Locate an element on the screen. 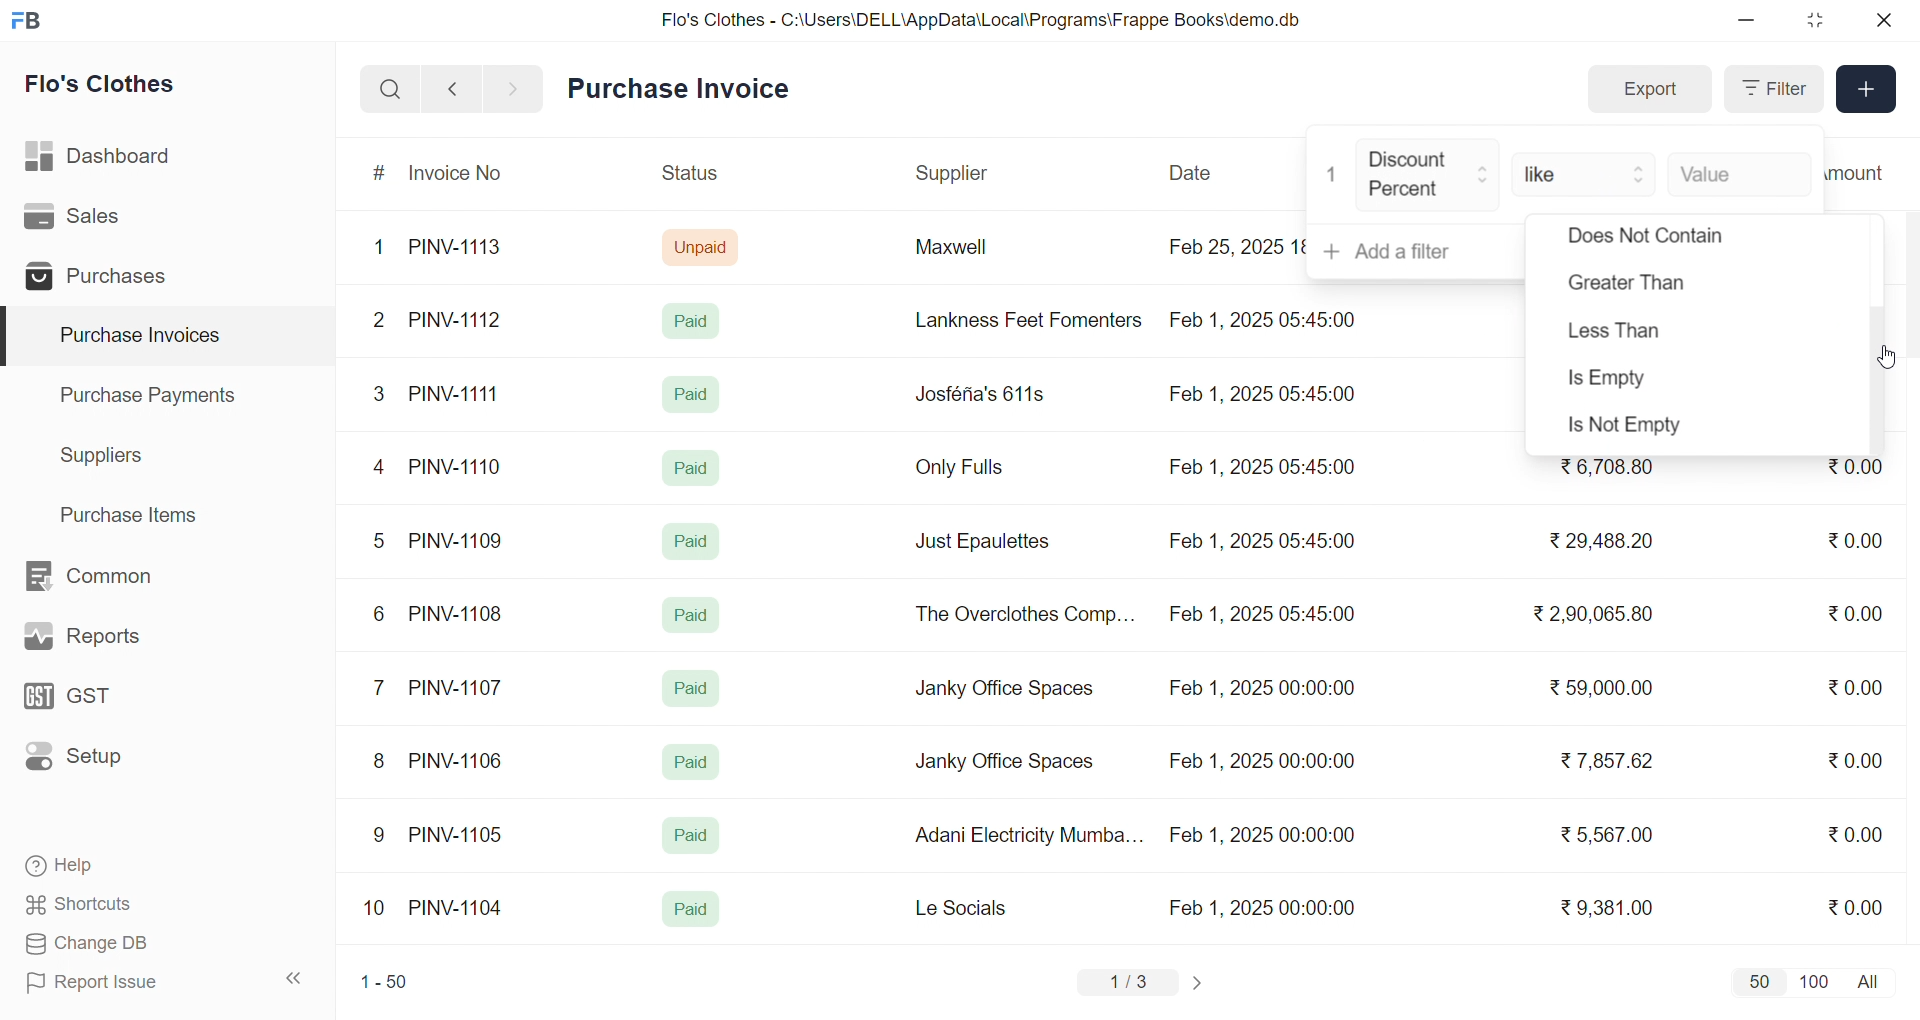 The image size is (1920, 1020). Feb 1, 2025 00:00:00 is located at coordinates (1259, 758).